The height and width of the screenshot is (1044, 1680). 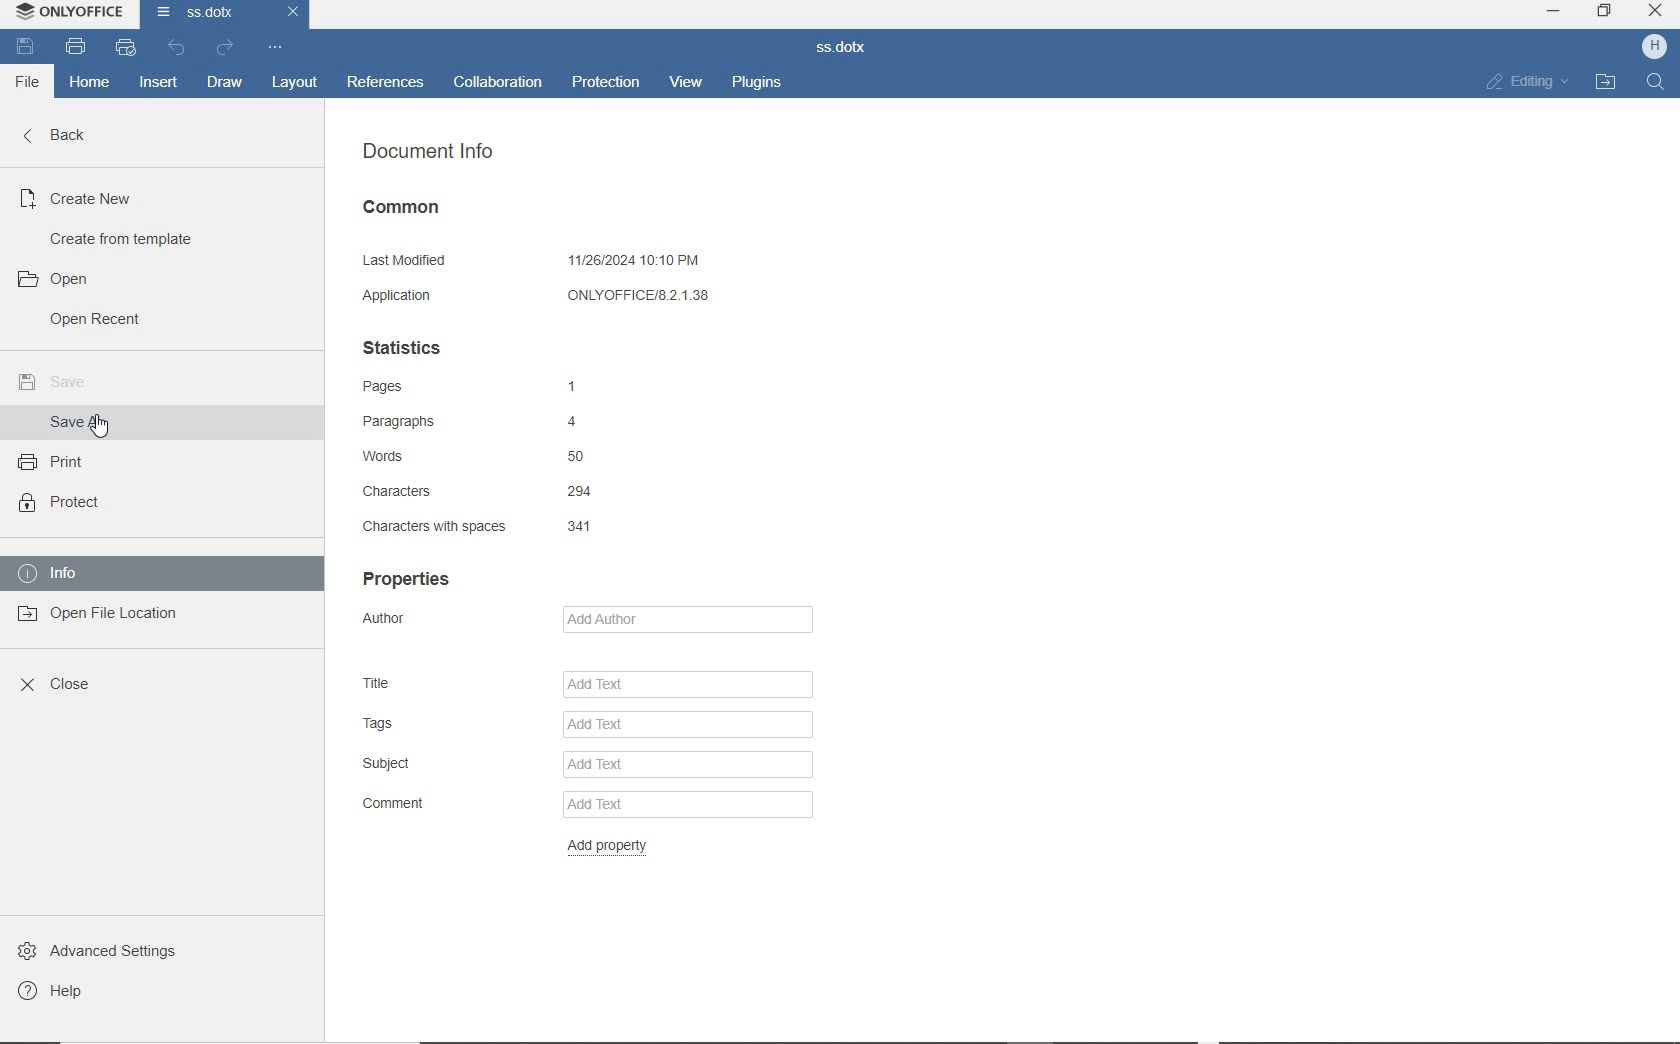 What do you see at coordinates (612, 847) in the screenshot?
I see `ADD PROPERTY` at bounding box center [612, 847].